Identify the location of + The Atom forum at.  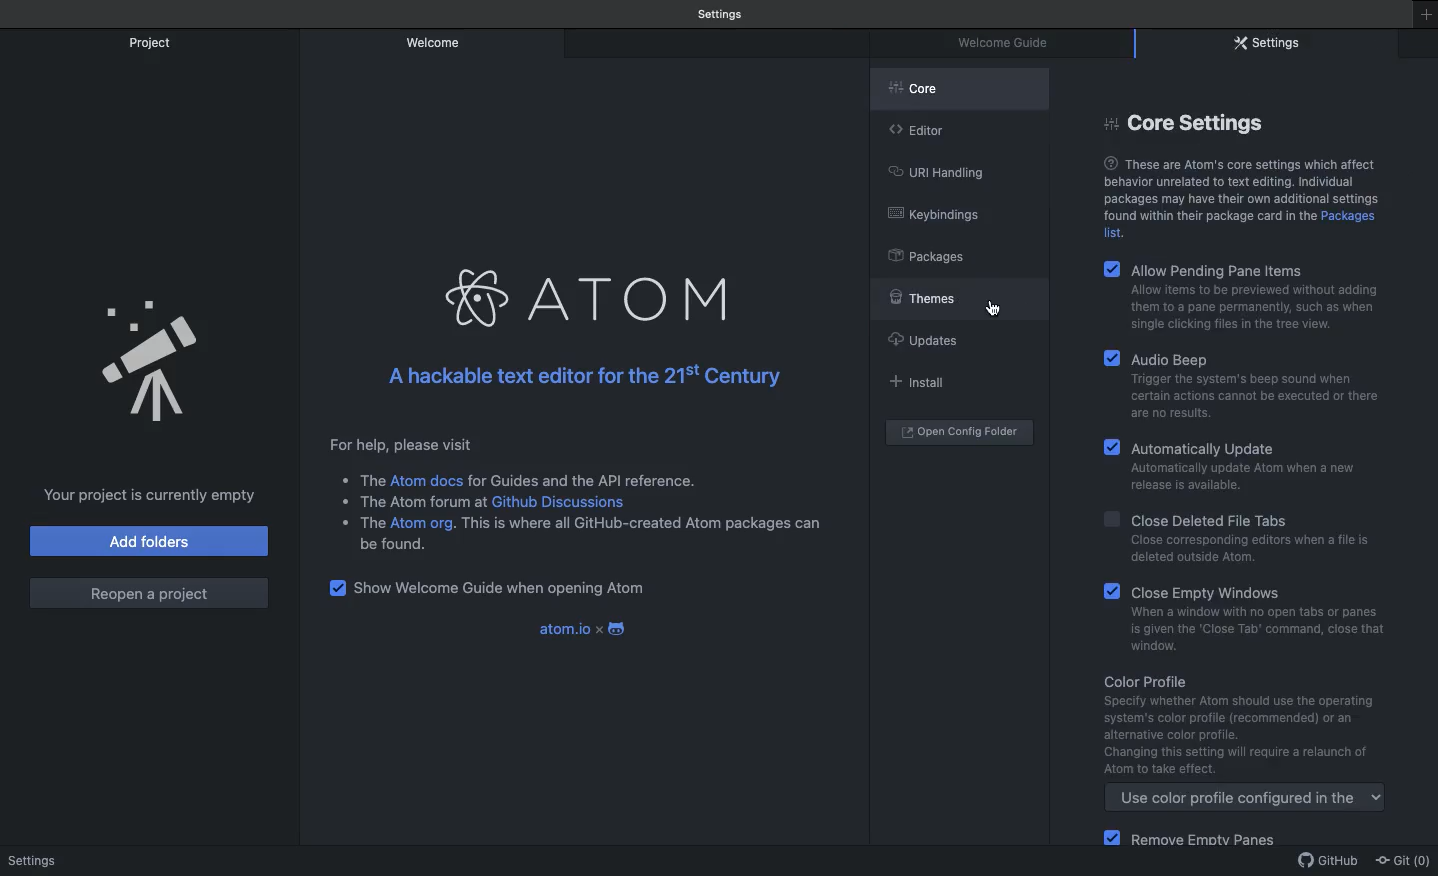
(409, 500).